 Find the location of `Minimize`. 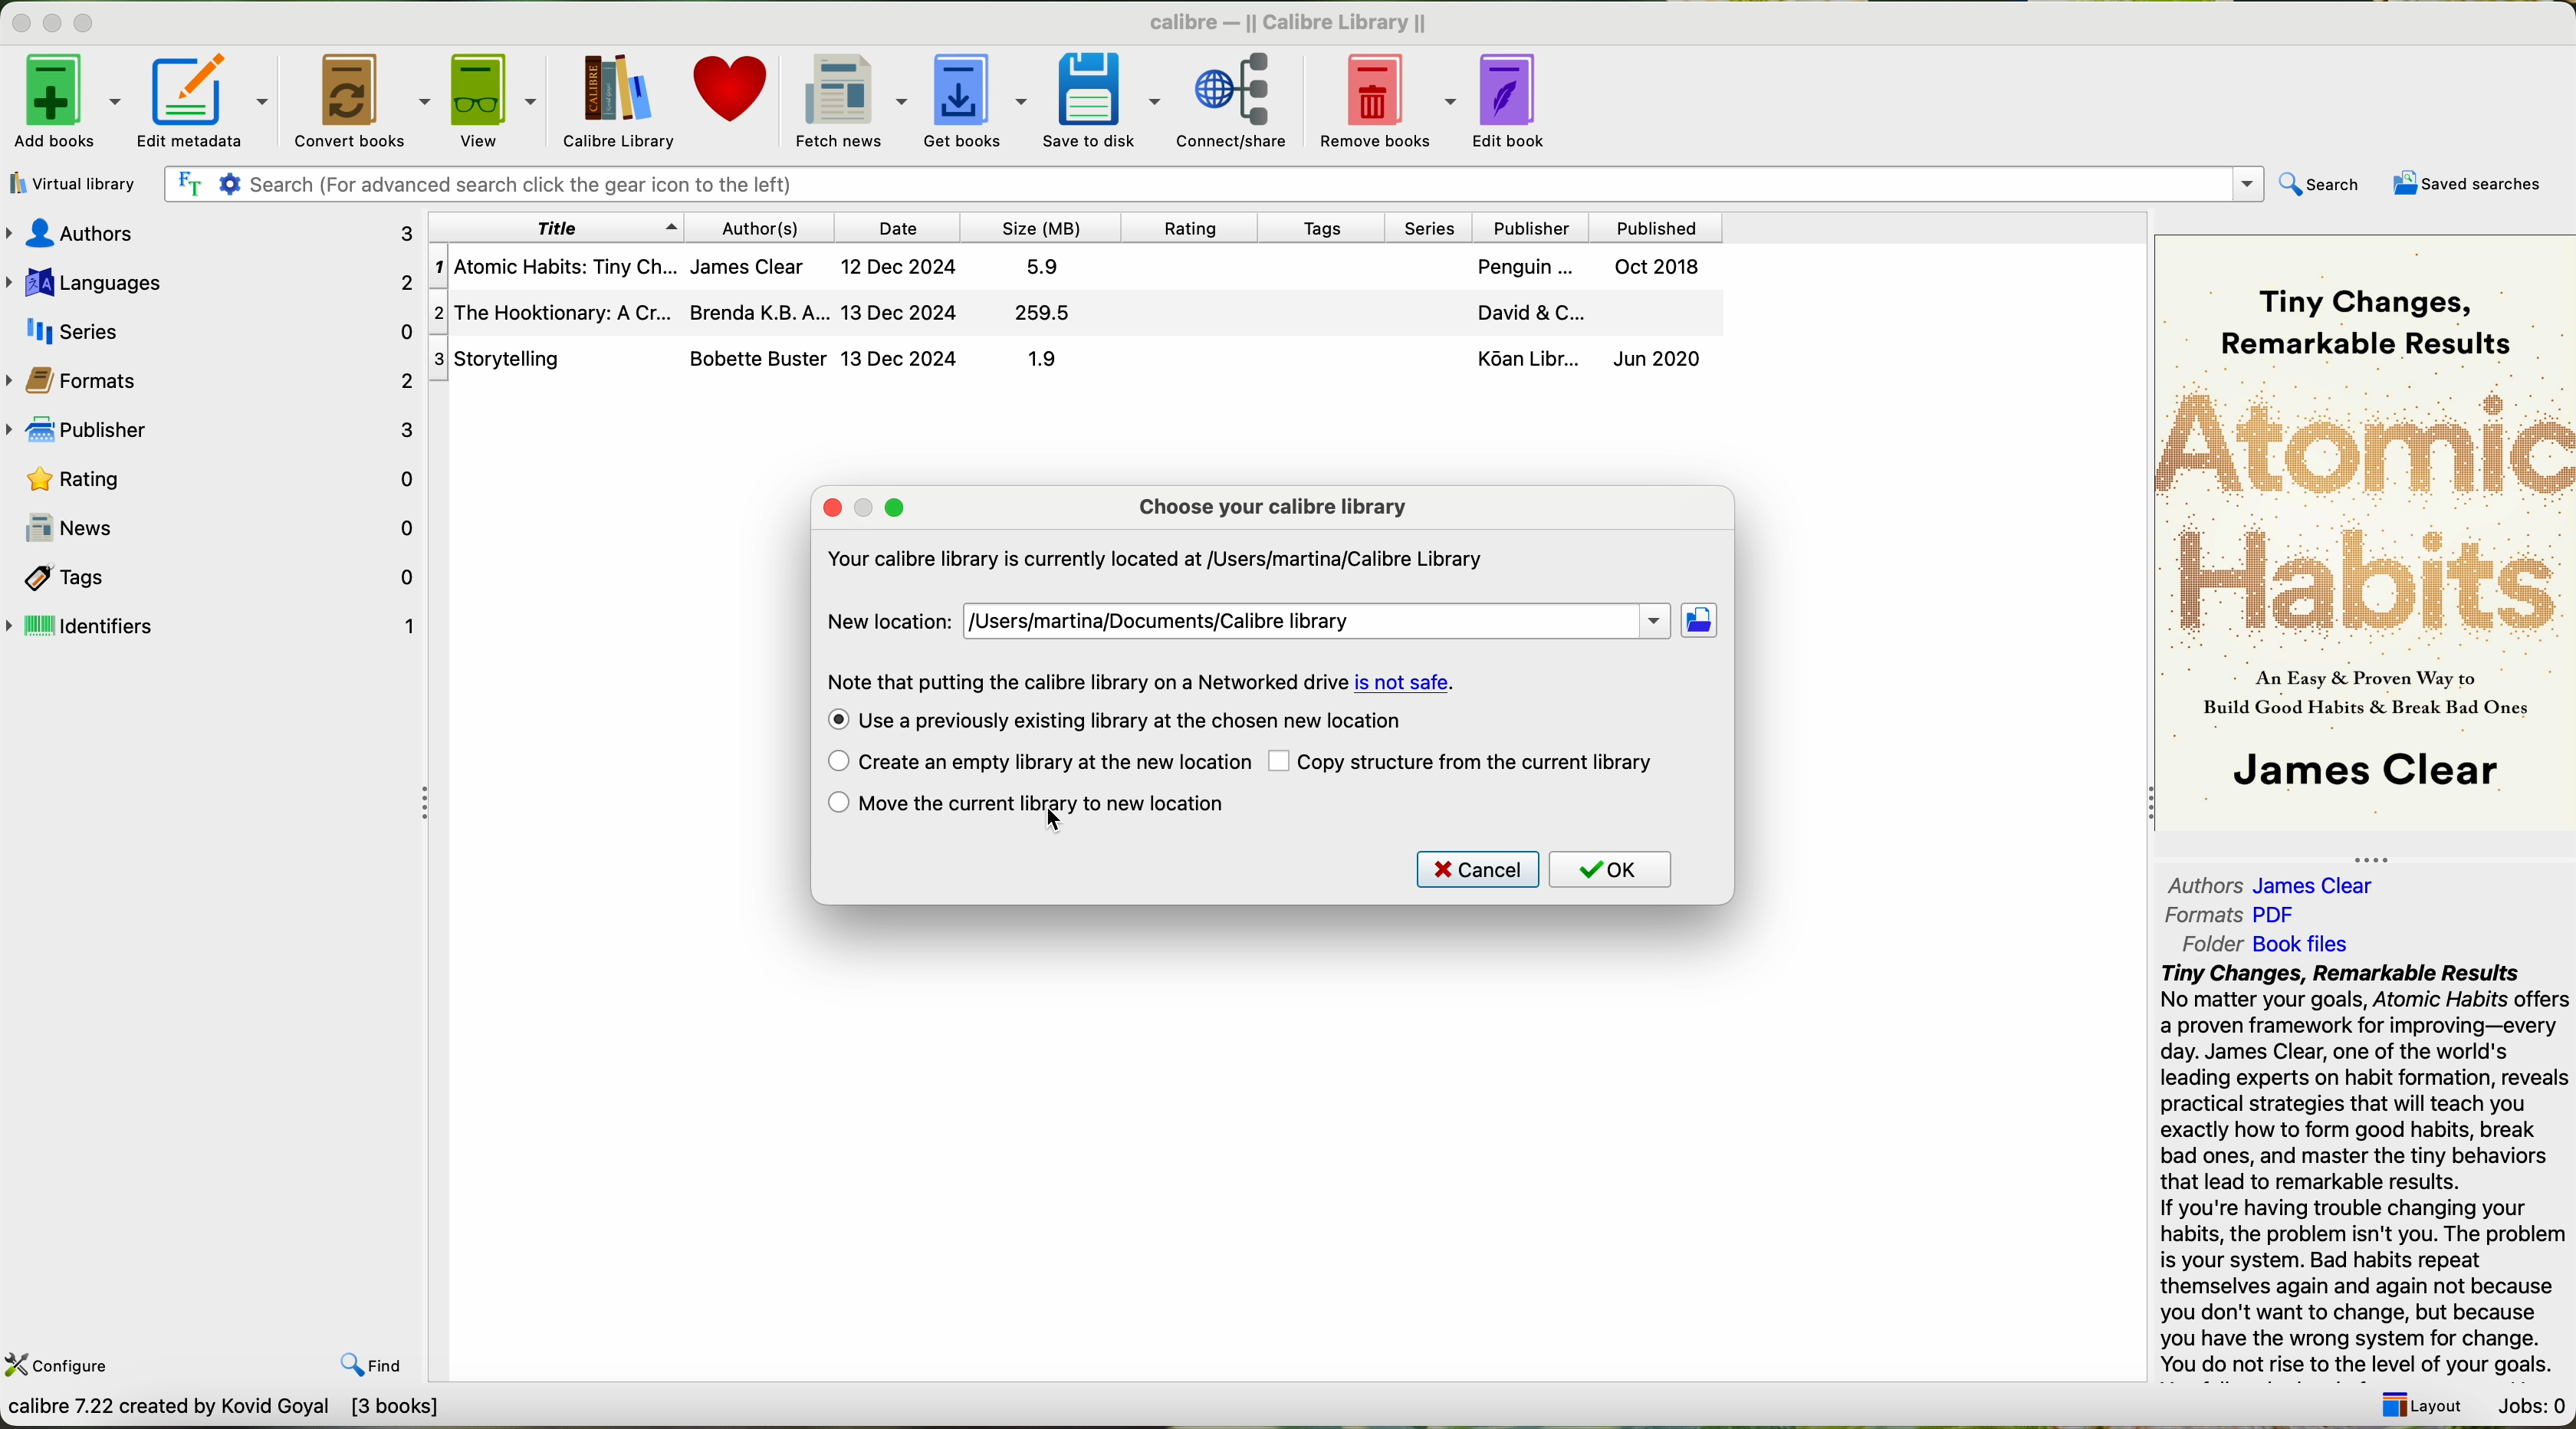

Minimize is located at coordinates (55, 25).